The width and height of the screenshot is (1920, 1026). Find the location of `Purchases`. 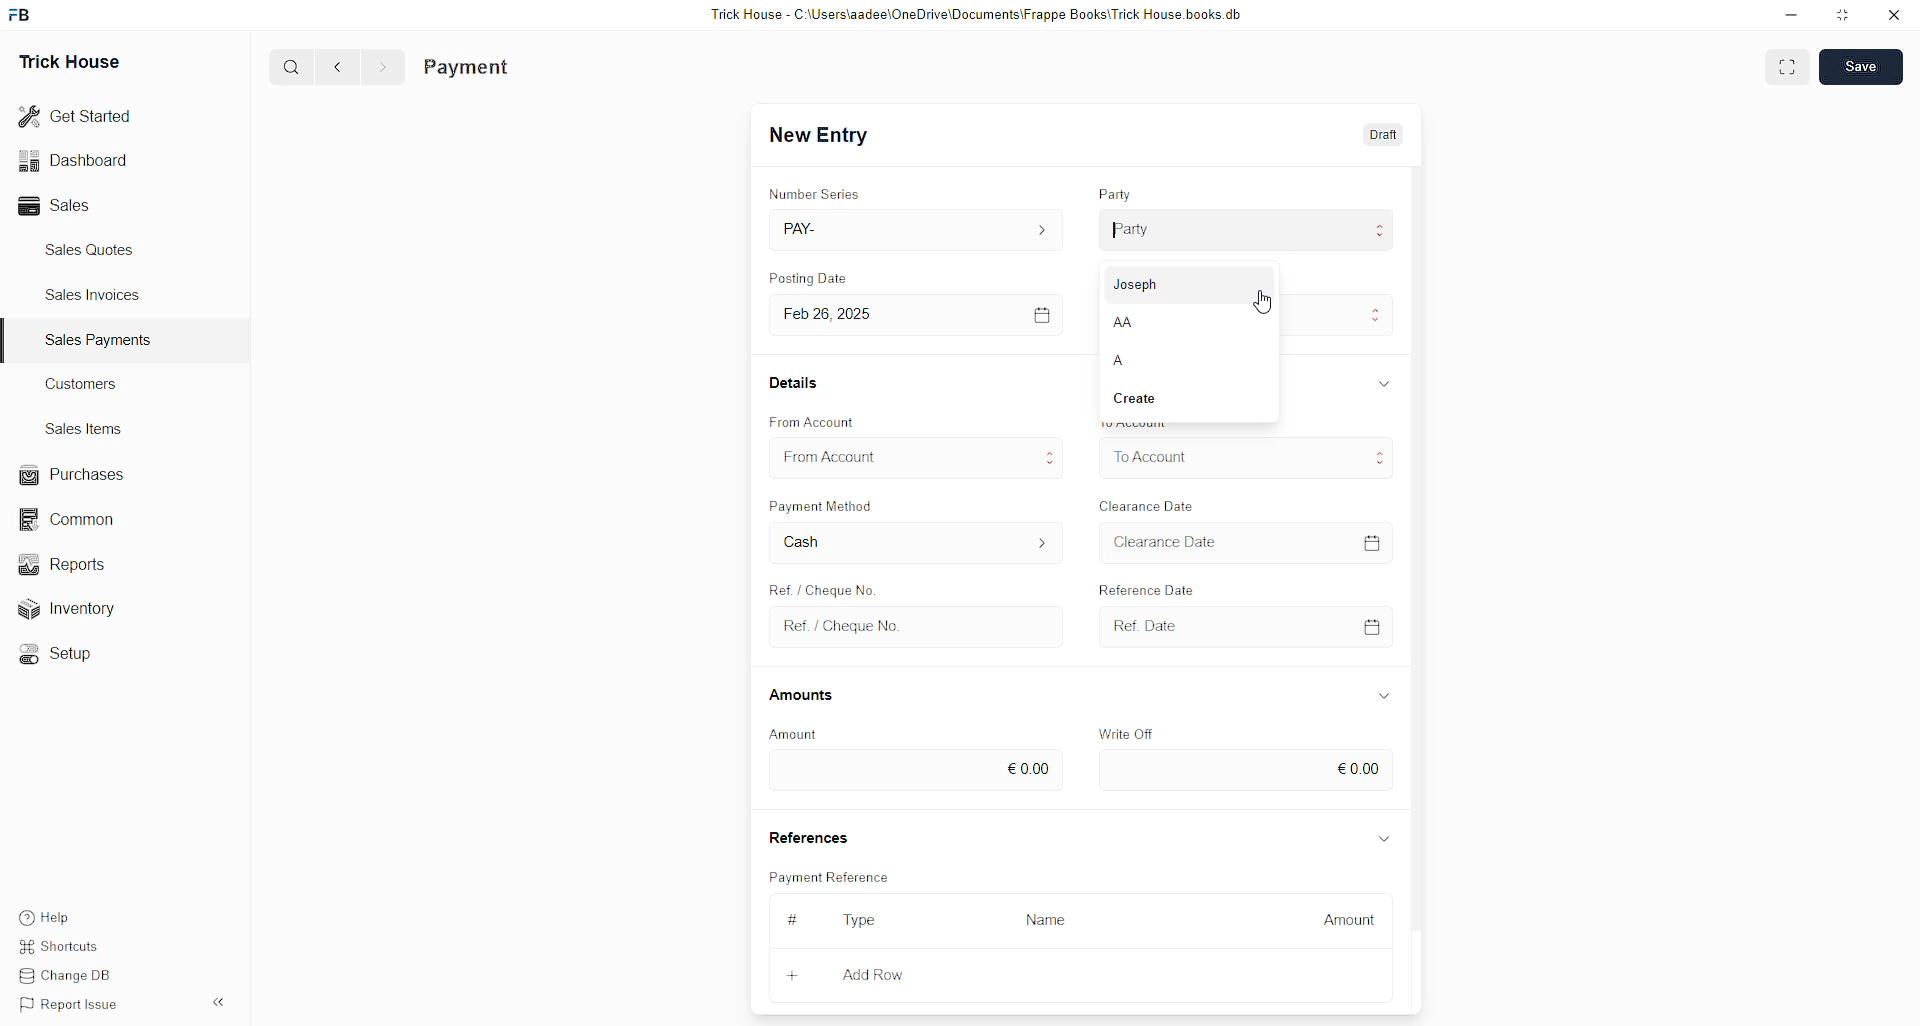

Purchases is located at coordinates (76, 475).